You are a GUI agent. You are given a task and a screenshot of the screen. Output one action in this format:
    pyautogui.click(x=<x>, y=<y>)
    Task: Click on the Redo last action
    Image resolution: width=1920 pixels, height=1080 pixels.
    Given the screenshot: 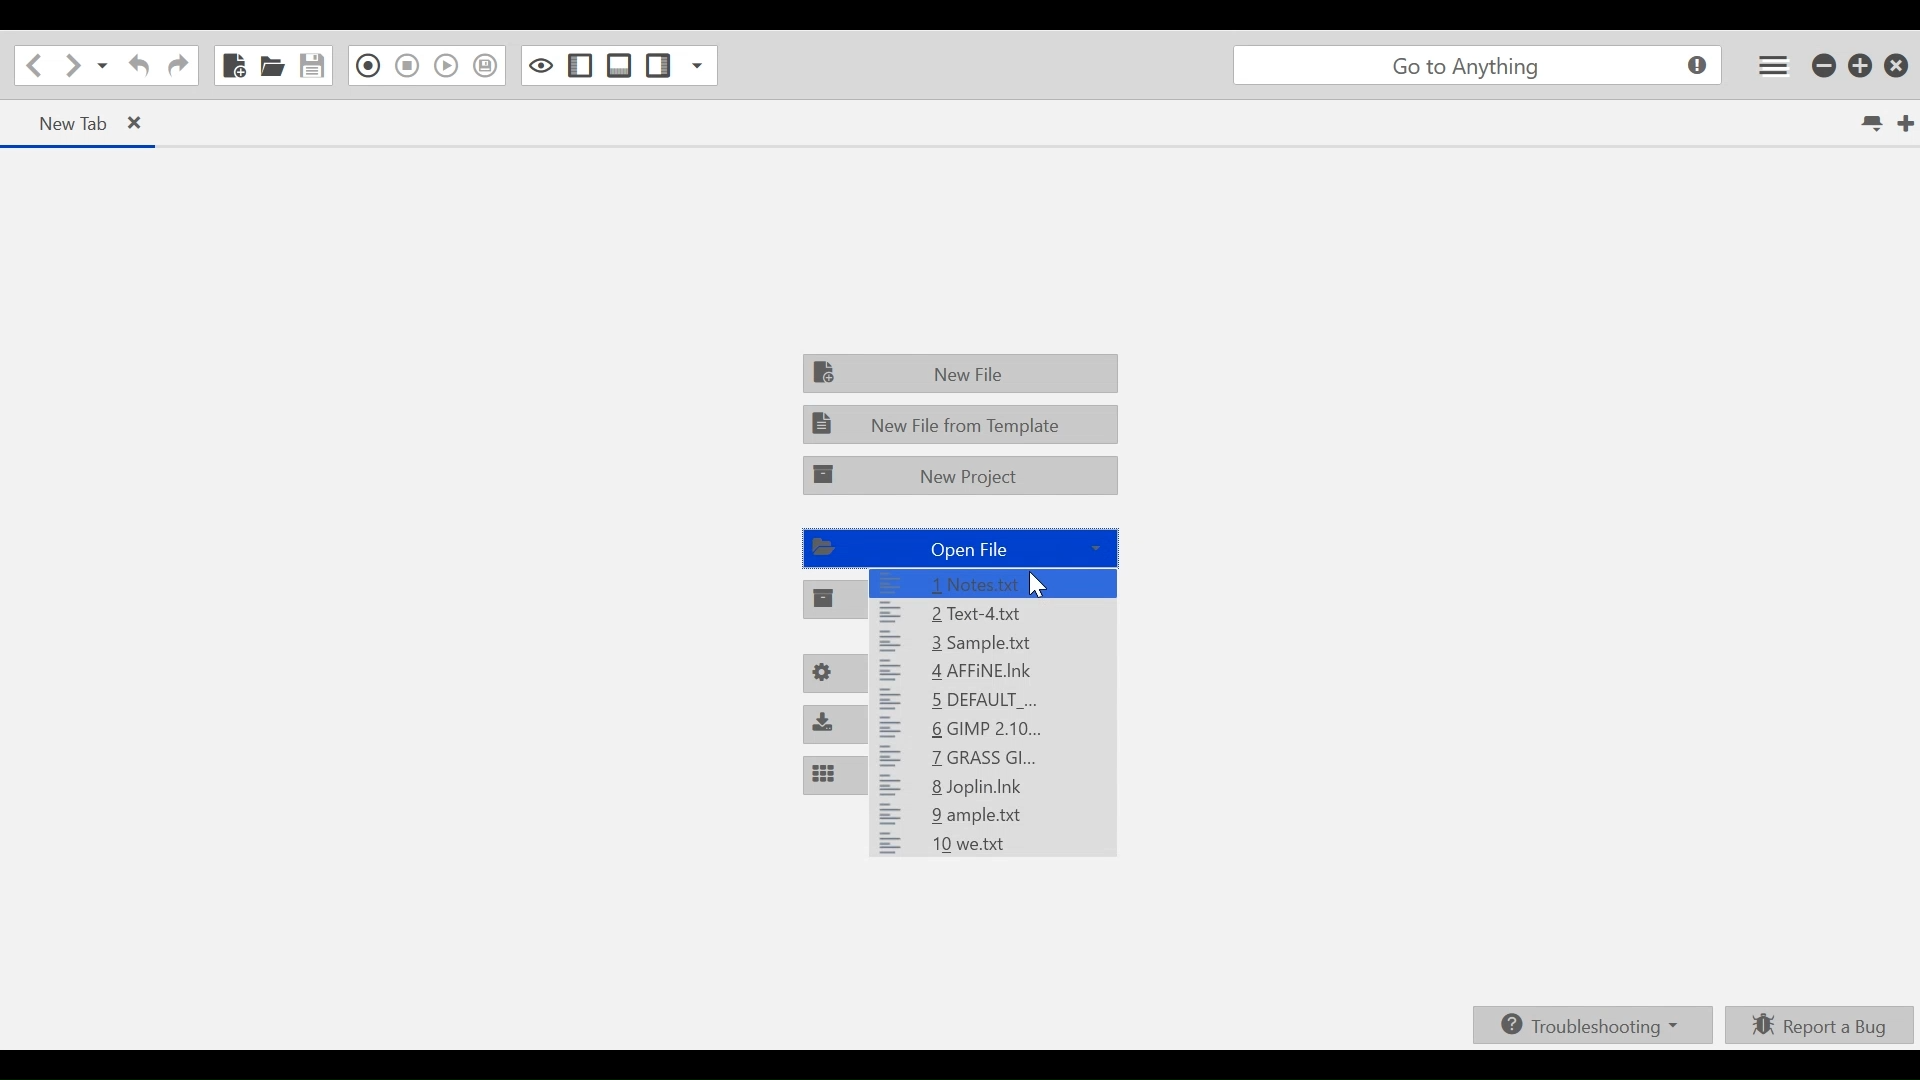 What is the action you would take?
    pyautogui.click(x=177, y=66)
    